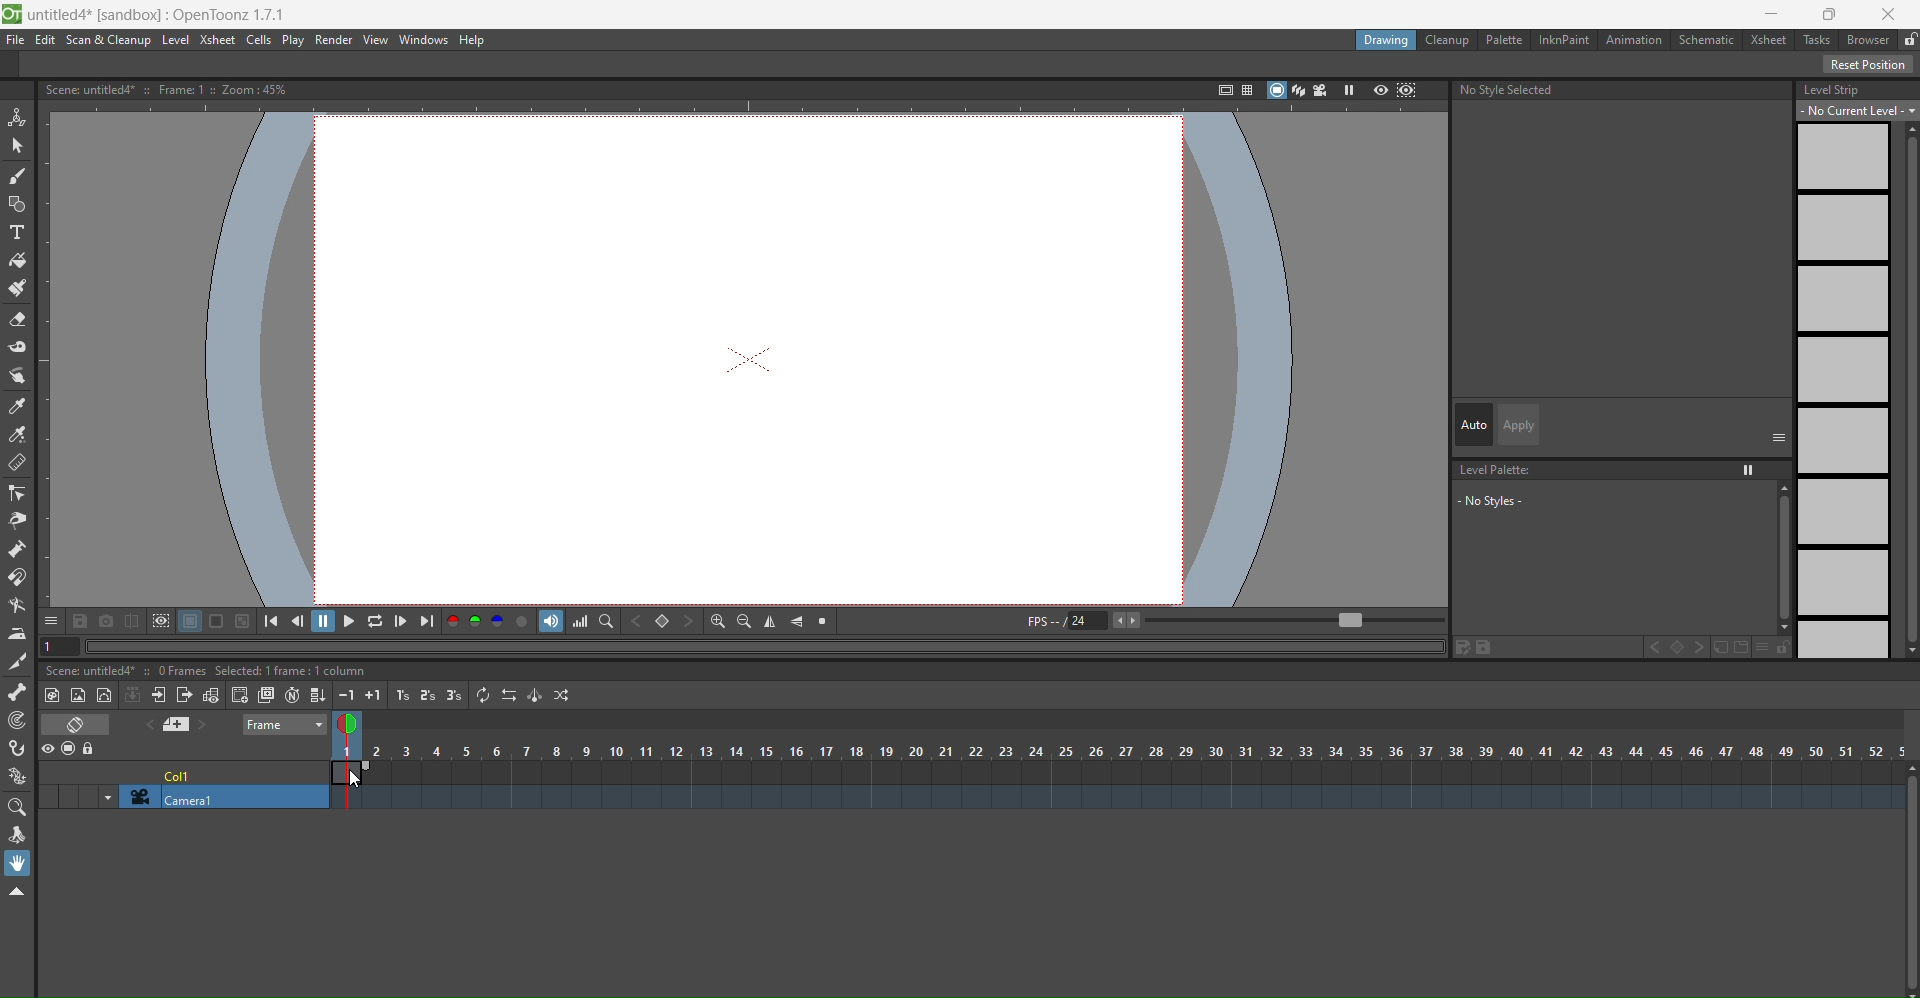  Describe the element at coordinates (17, 377) in the screenshot. I see `finger tool` at that location.